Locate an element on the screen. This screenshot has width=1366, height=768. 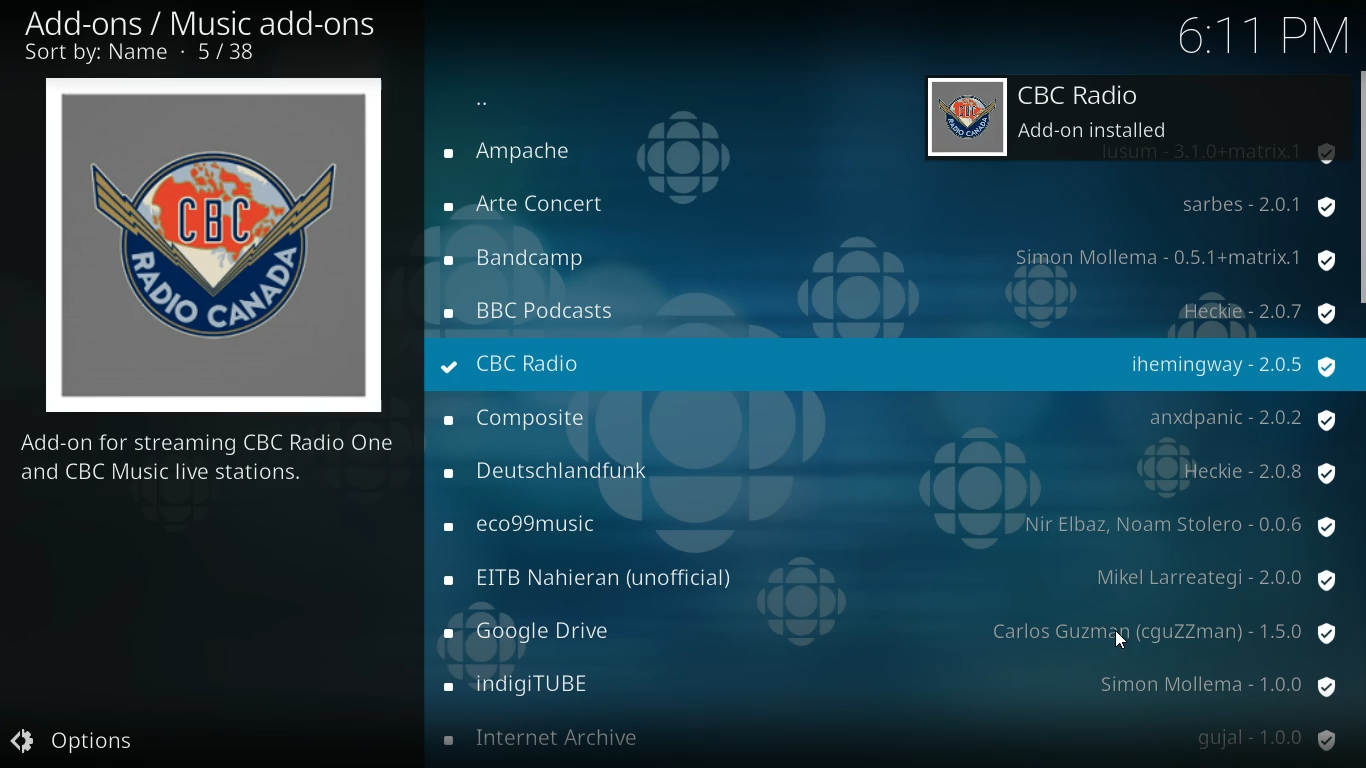
installed is located at coordinates (447, 366).